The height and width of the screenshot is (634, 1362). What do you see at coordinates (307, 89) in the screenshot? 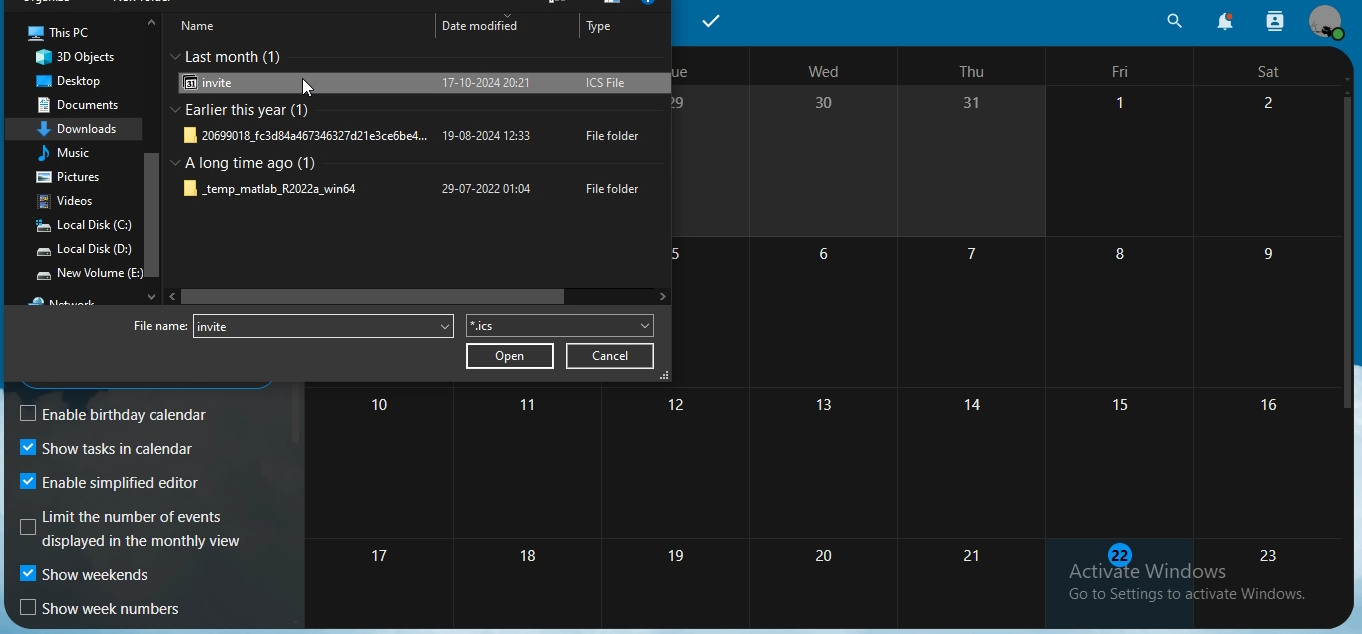
I see `cursor` at bounding box center [307, 89].